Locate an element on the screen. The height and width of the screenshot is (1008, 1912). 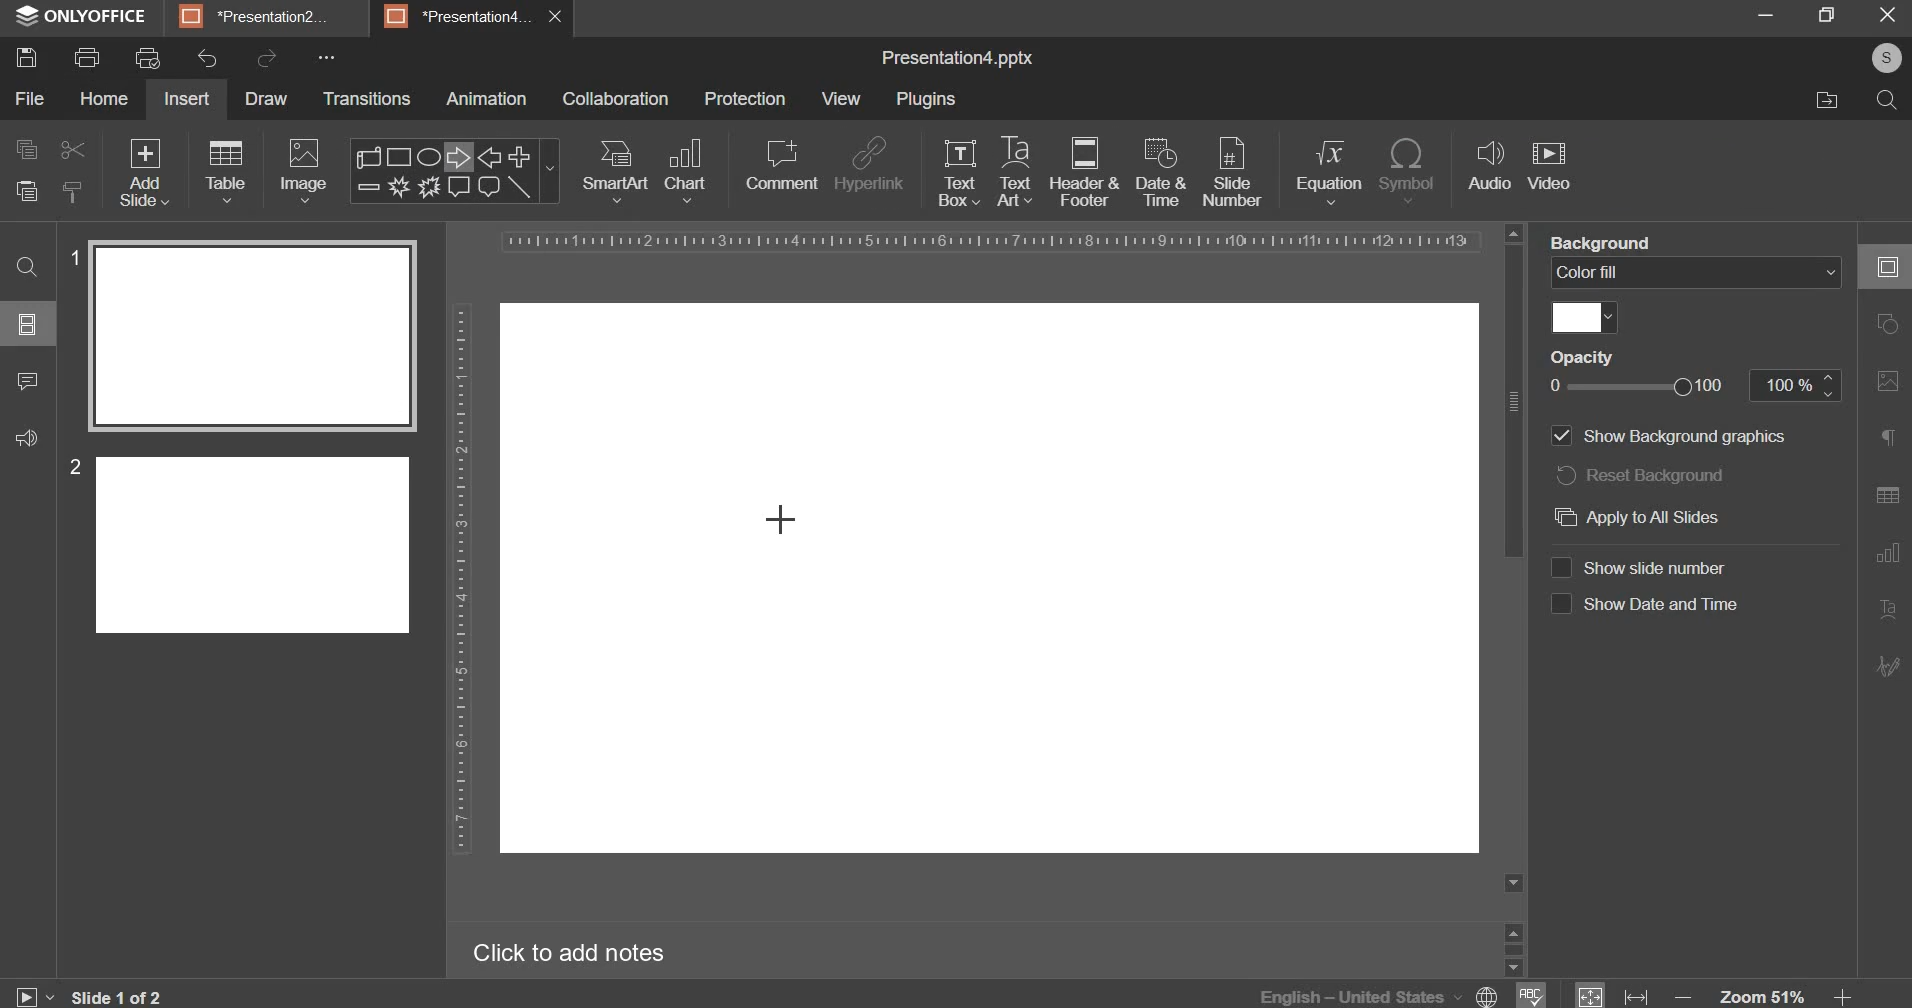
slide 1 is located at coordinates (235, 334).